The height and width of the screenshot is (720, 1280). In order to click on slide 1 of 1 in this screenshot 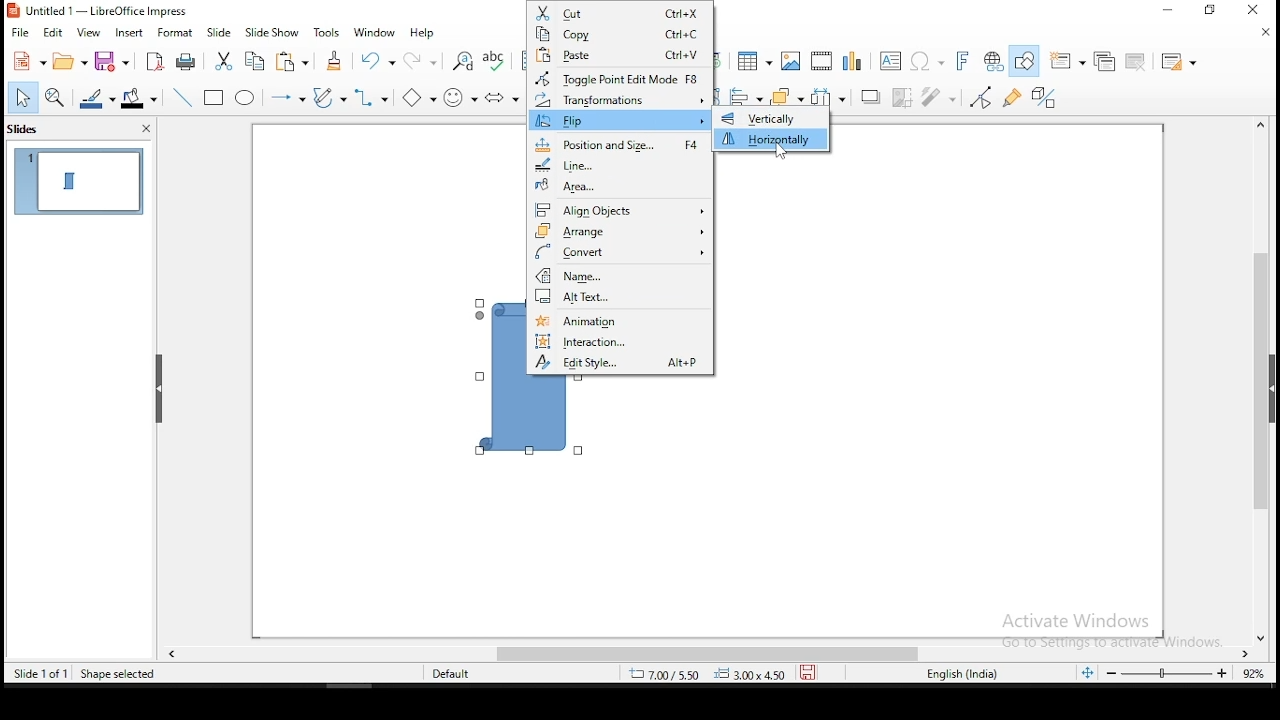, I will do `click(40, 672)`.